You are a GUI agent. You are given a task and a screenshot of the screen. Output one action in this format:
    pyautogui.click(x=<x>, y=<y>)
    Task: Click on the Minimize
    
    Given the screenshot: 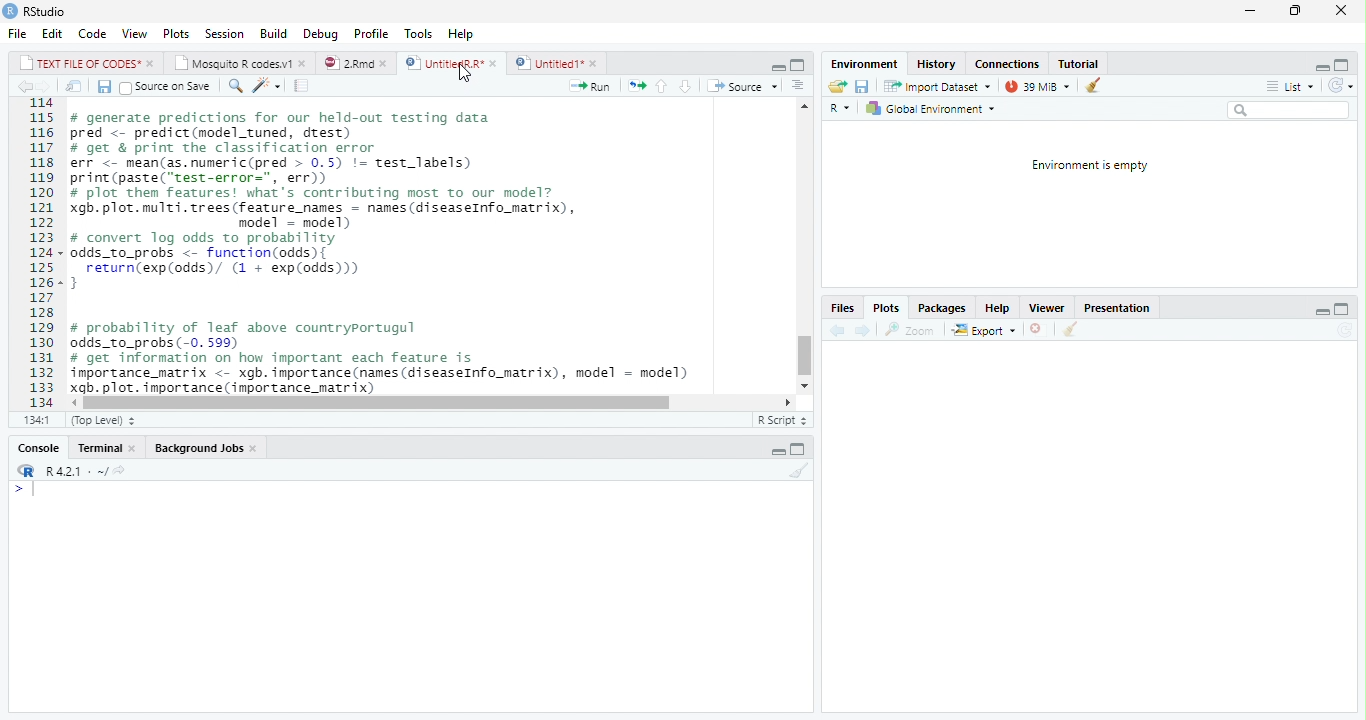 What is the action you would take?
    pyautogui.click(x=779, y=451)
    